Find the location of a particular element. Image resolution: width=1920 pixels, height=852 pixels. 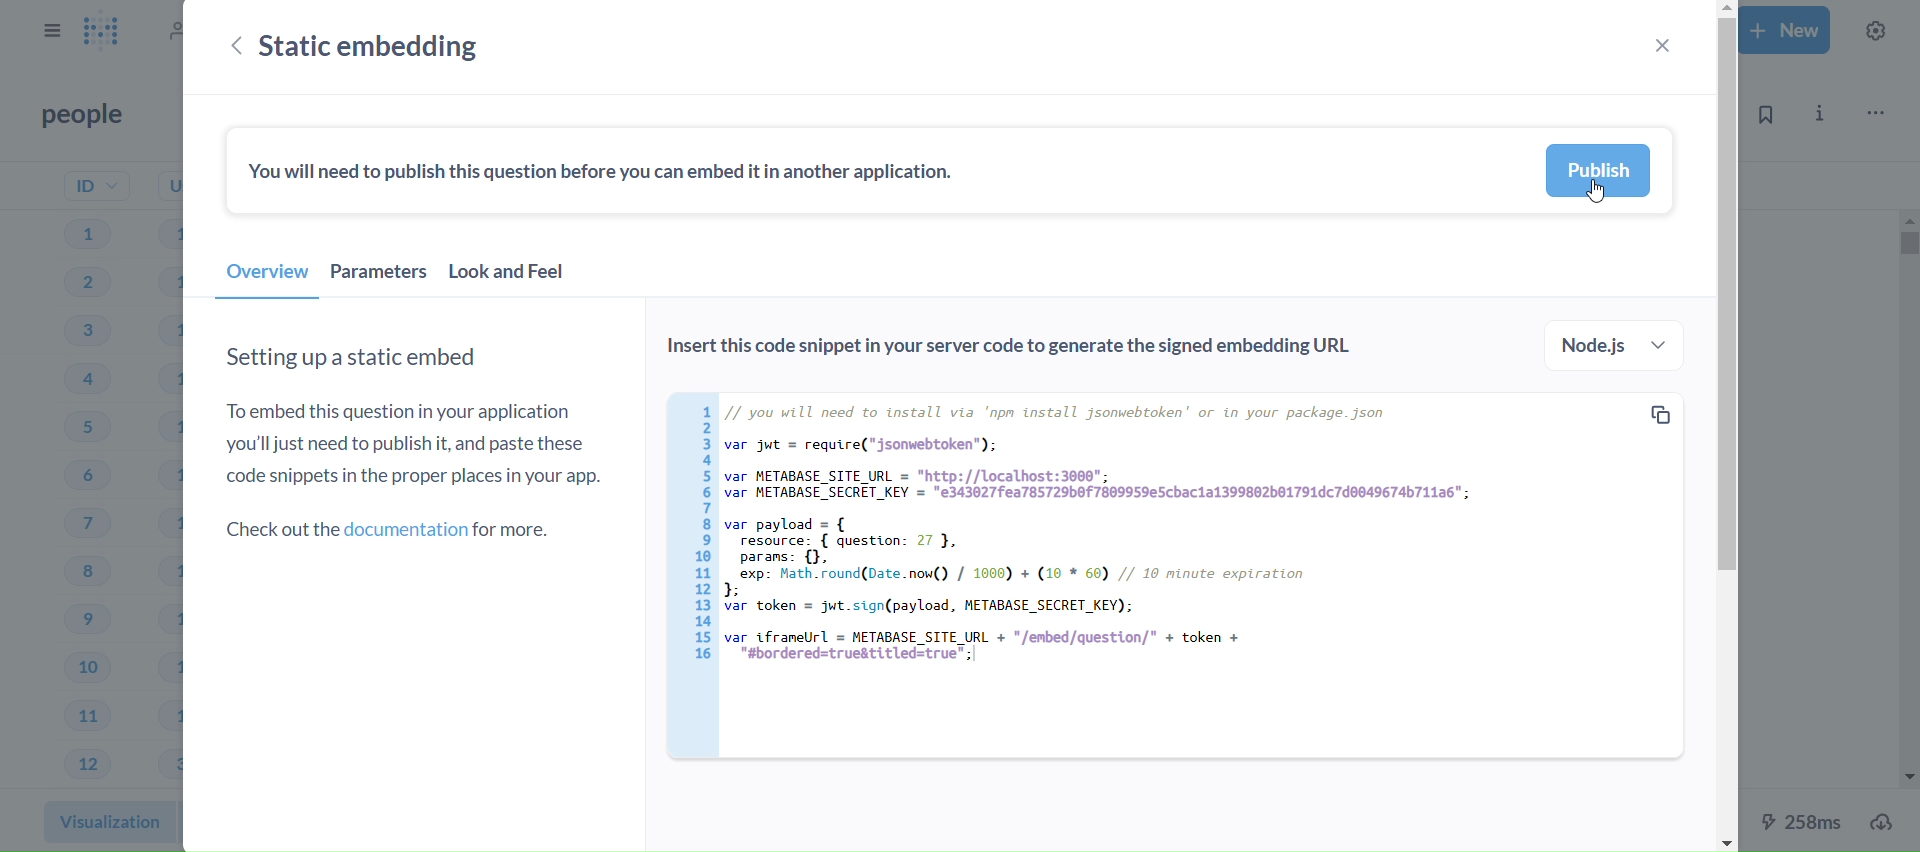

publish is located at coordinates (1600, 170).